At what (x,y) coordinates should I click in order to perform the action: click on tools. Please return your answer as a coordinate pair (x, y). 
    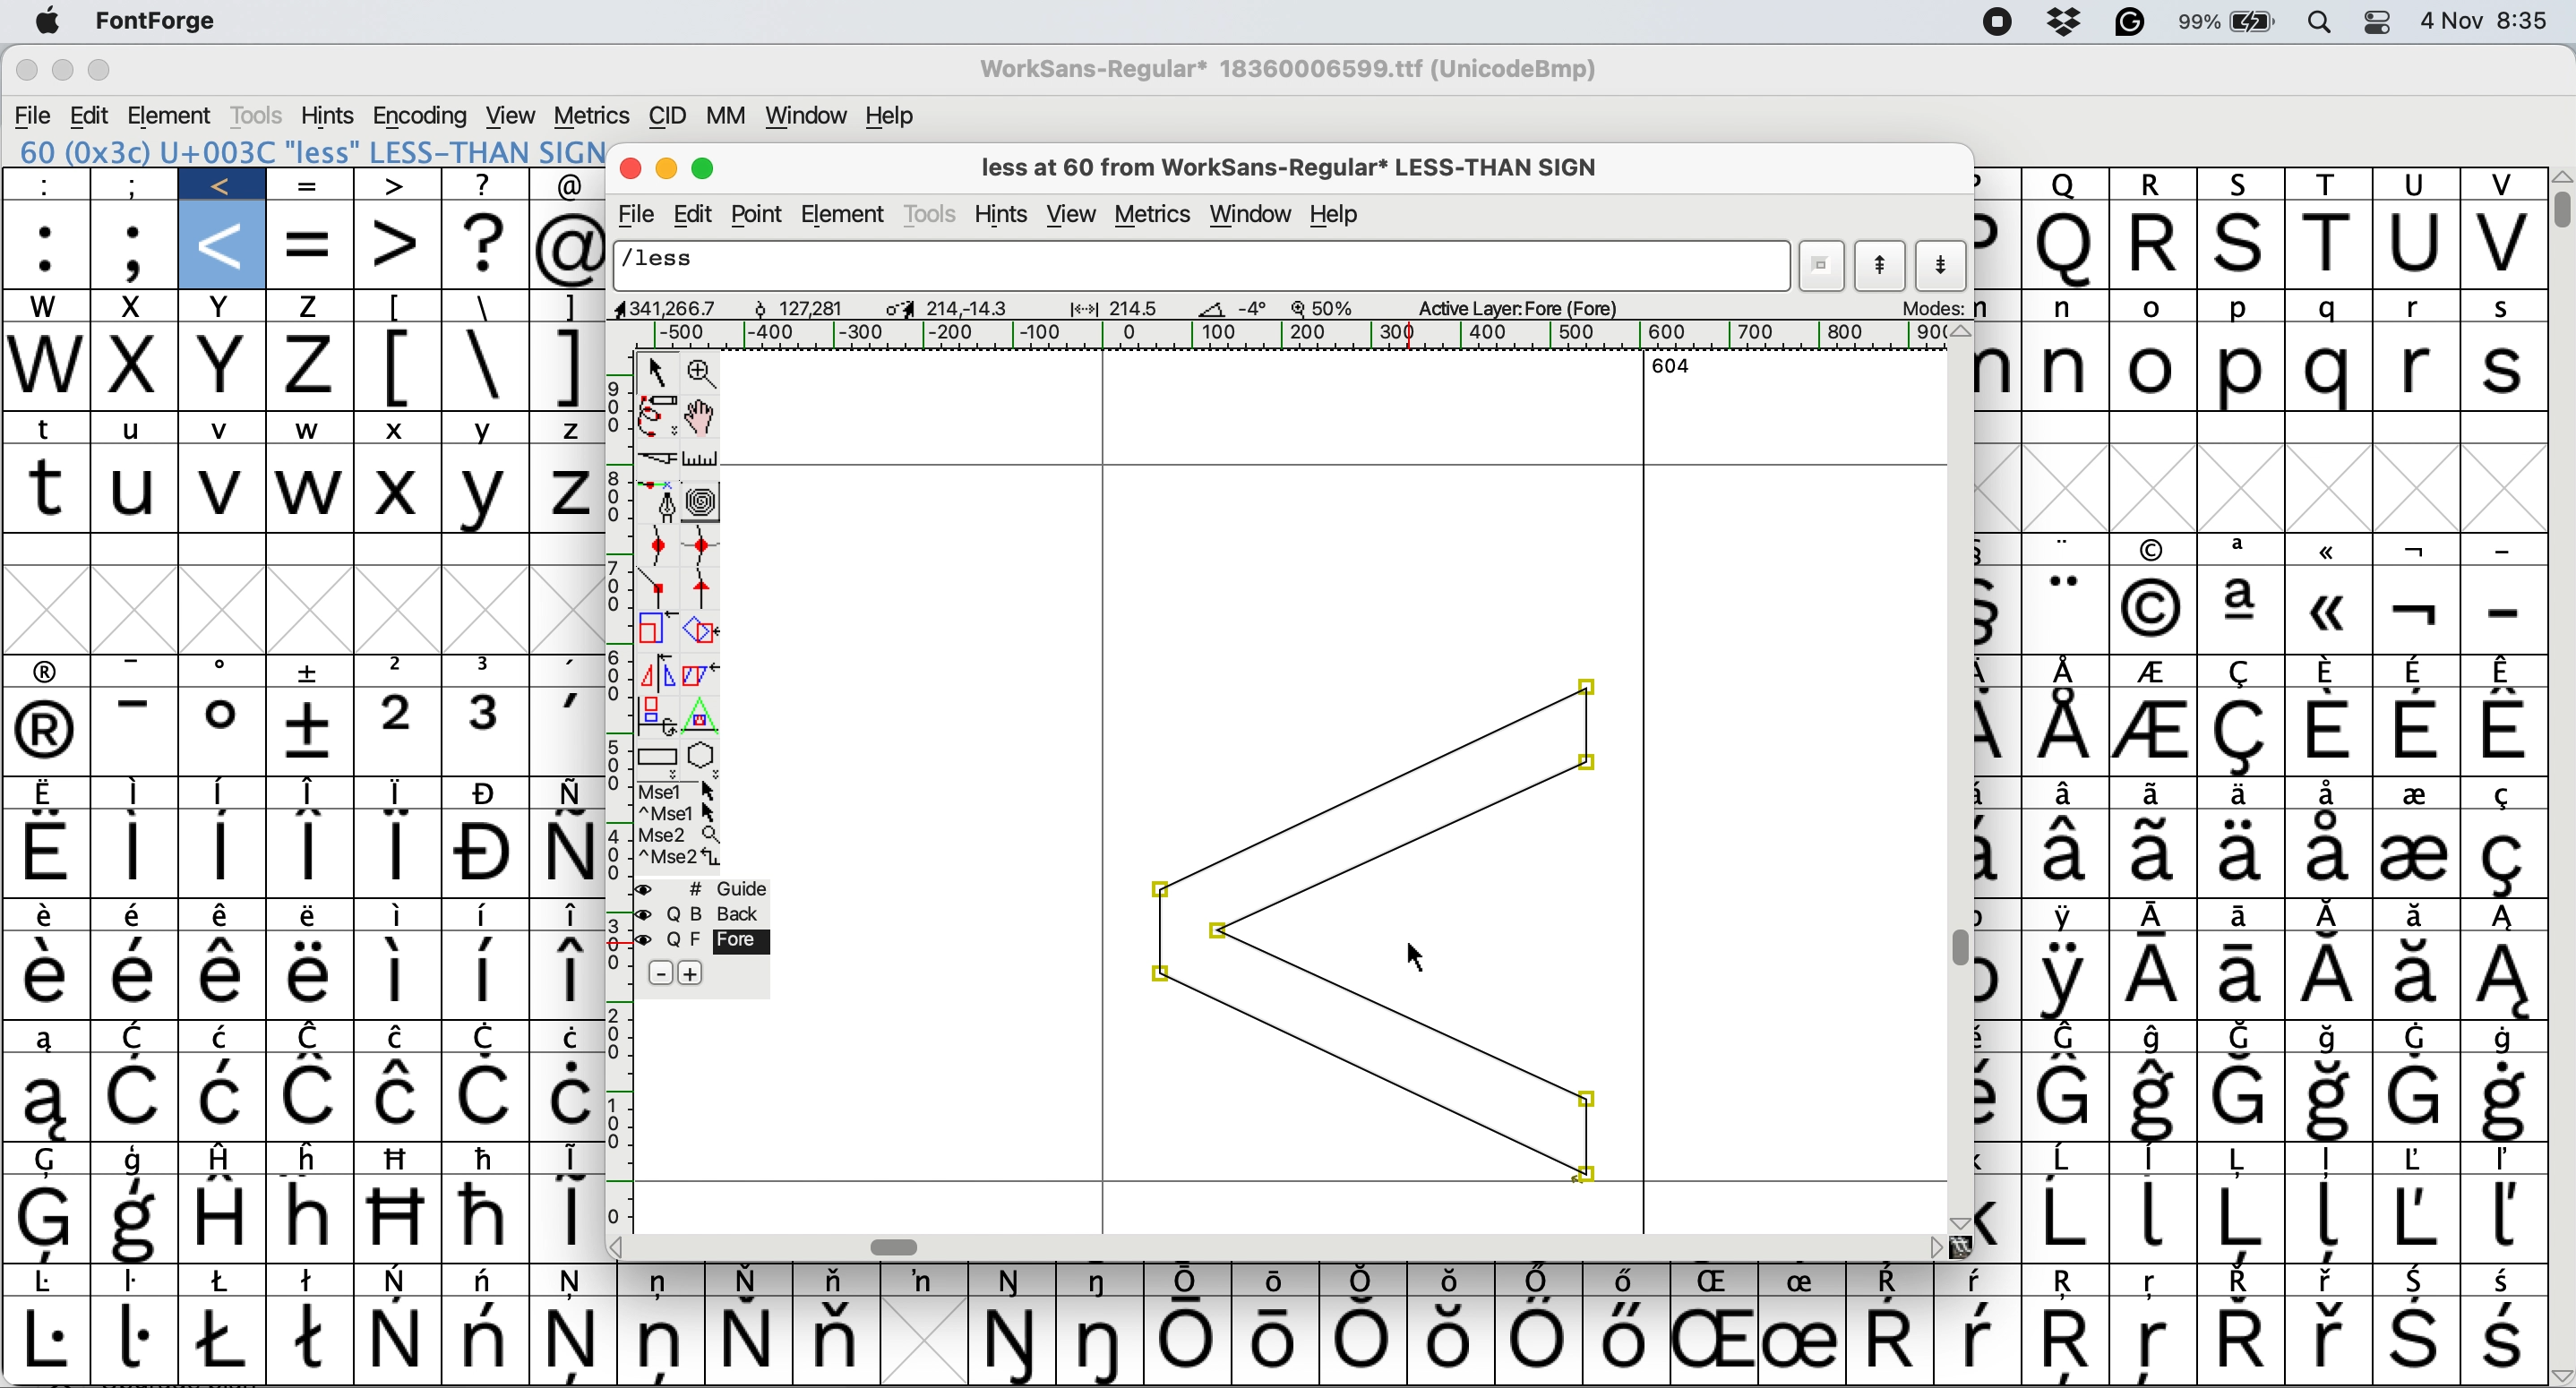
    Looking at the image, I should click on (256, 116).